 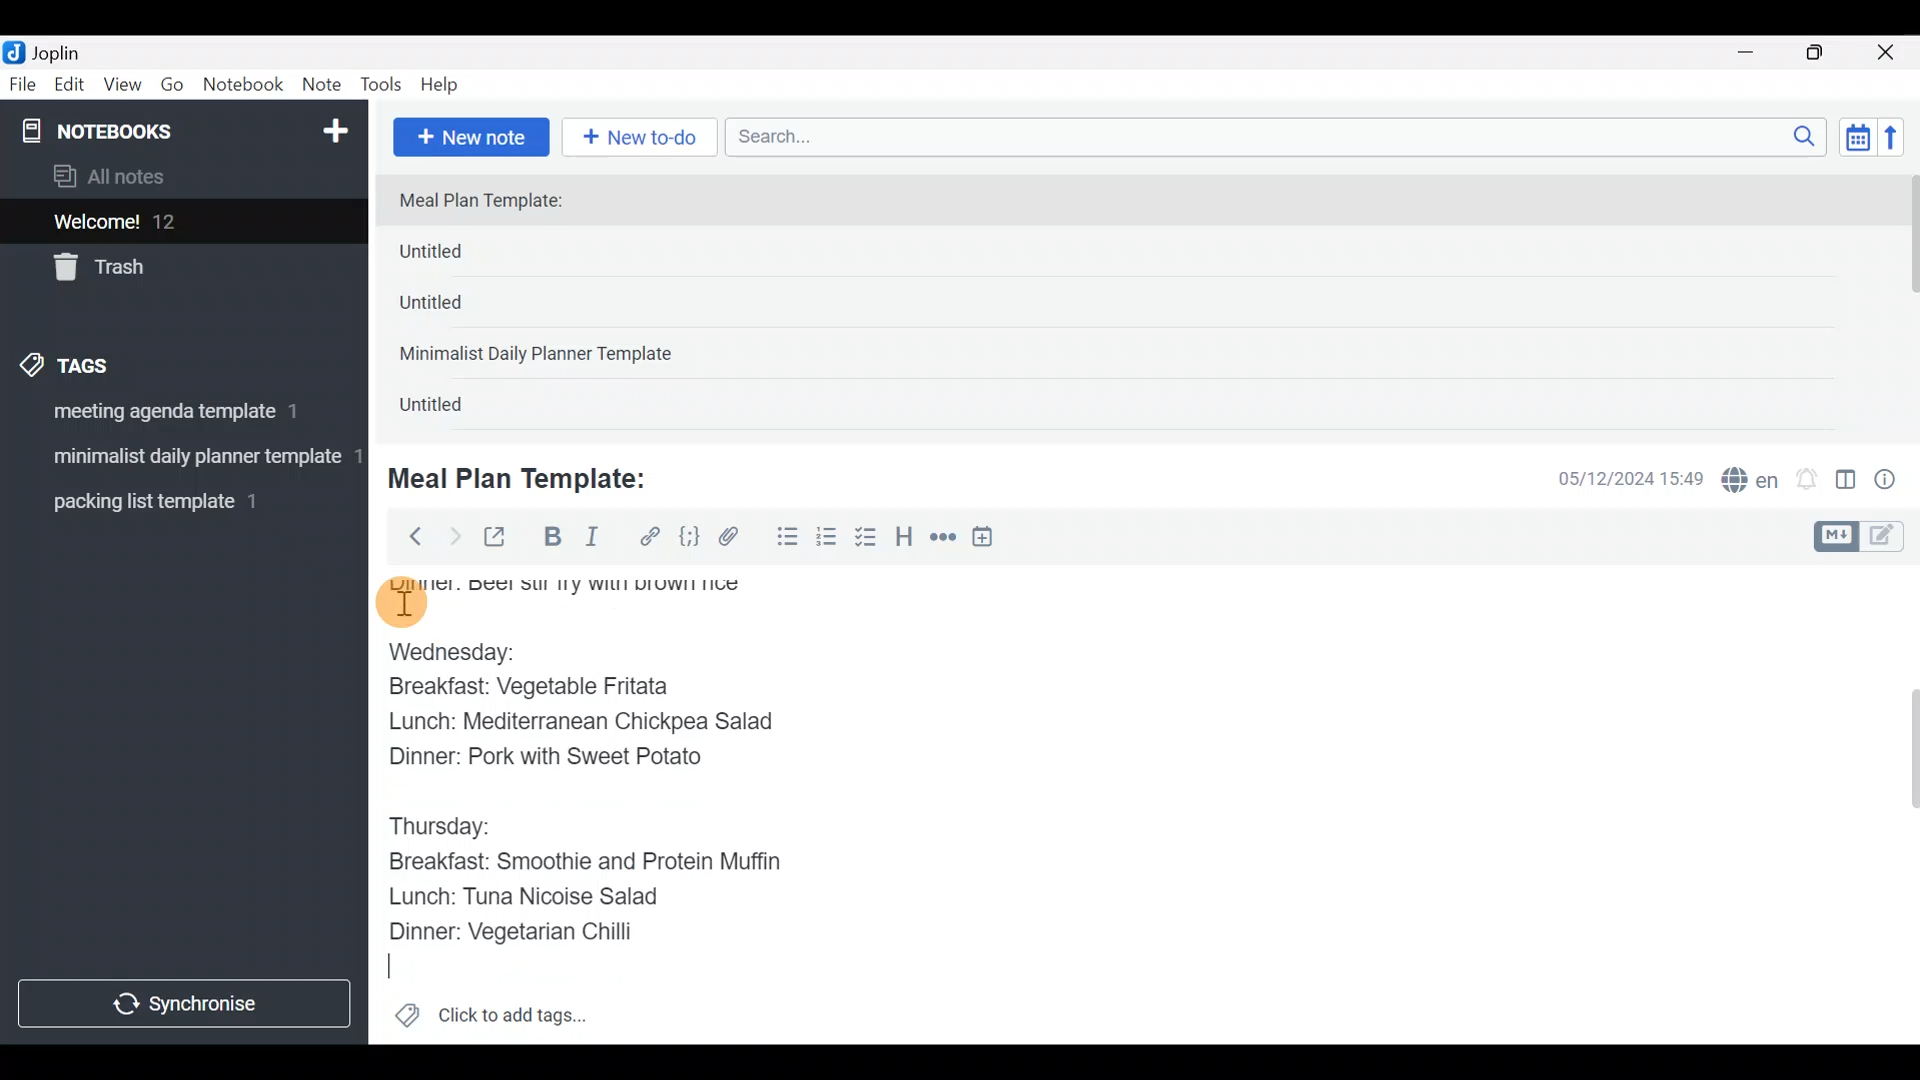 What do you see at coordinates (178, 417) in the screenshot?
I see `Tag 1` at bounding box center [178, 417].